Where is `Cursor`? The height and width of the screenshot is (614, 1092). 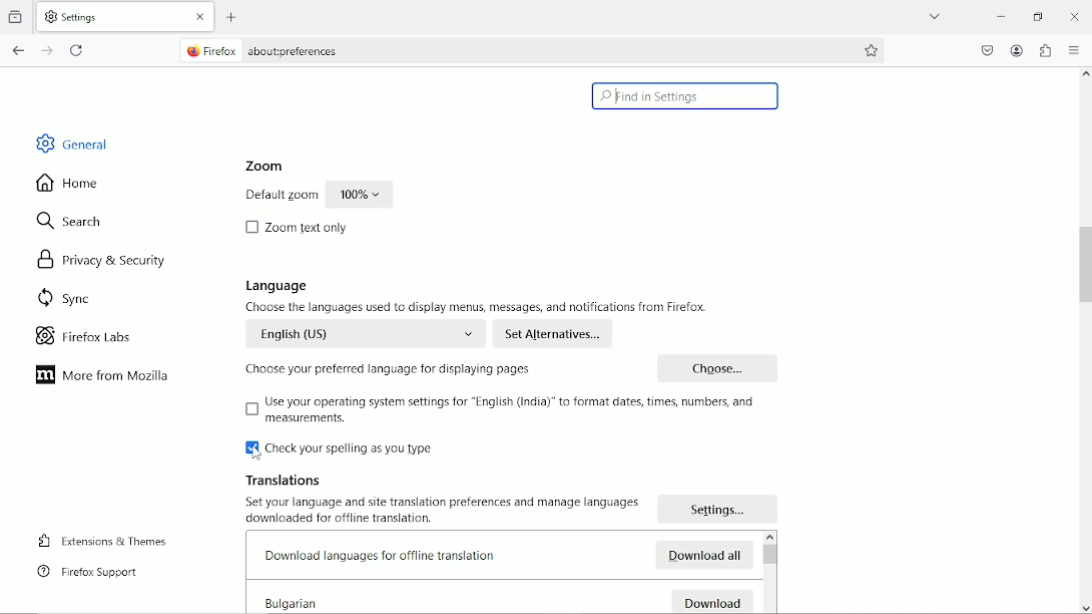
Cursor is located at coordinates (255, 454).